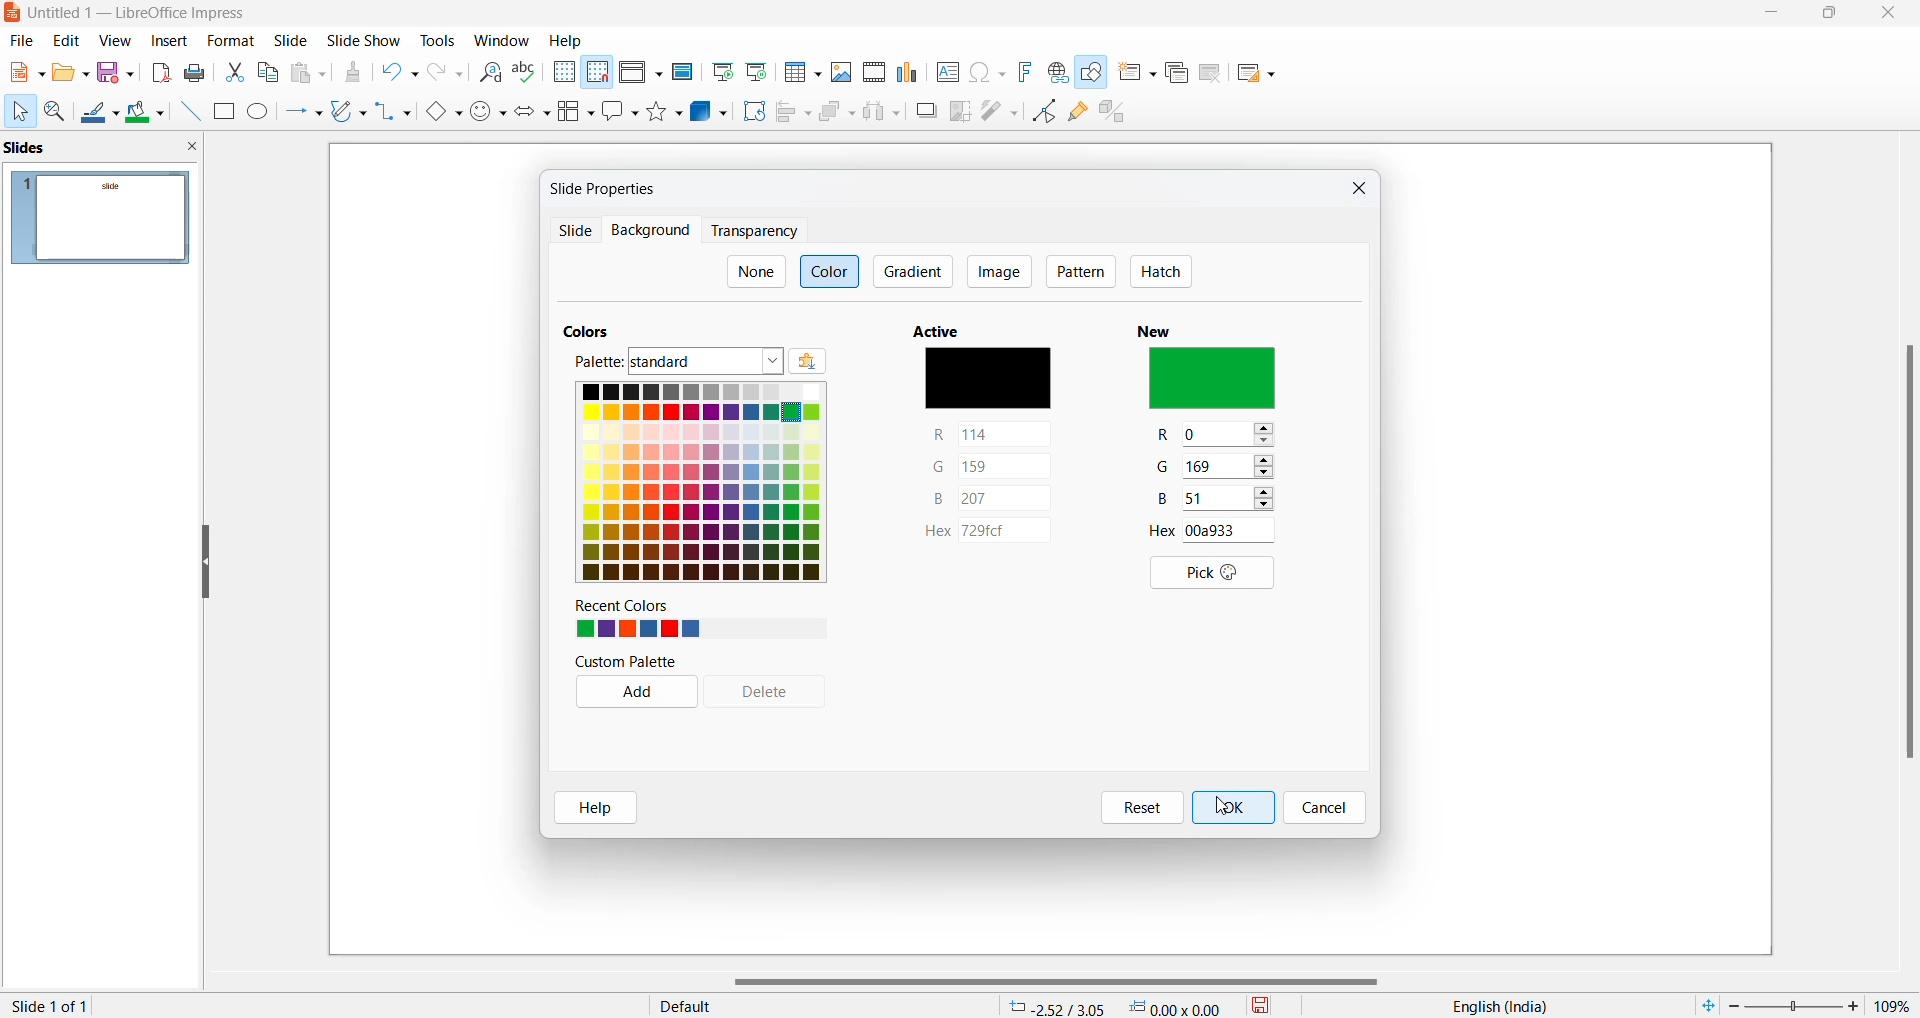 Image resolution: width=1920 pixels, height=1018 pixels. I want to click on insert special characters, so click(987, 73).